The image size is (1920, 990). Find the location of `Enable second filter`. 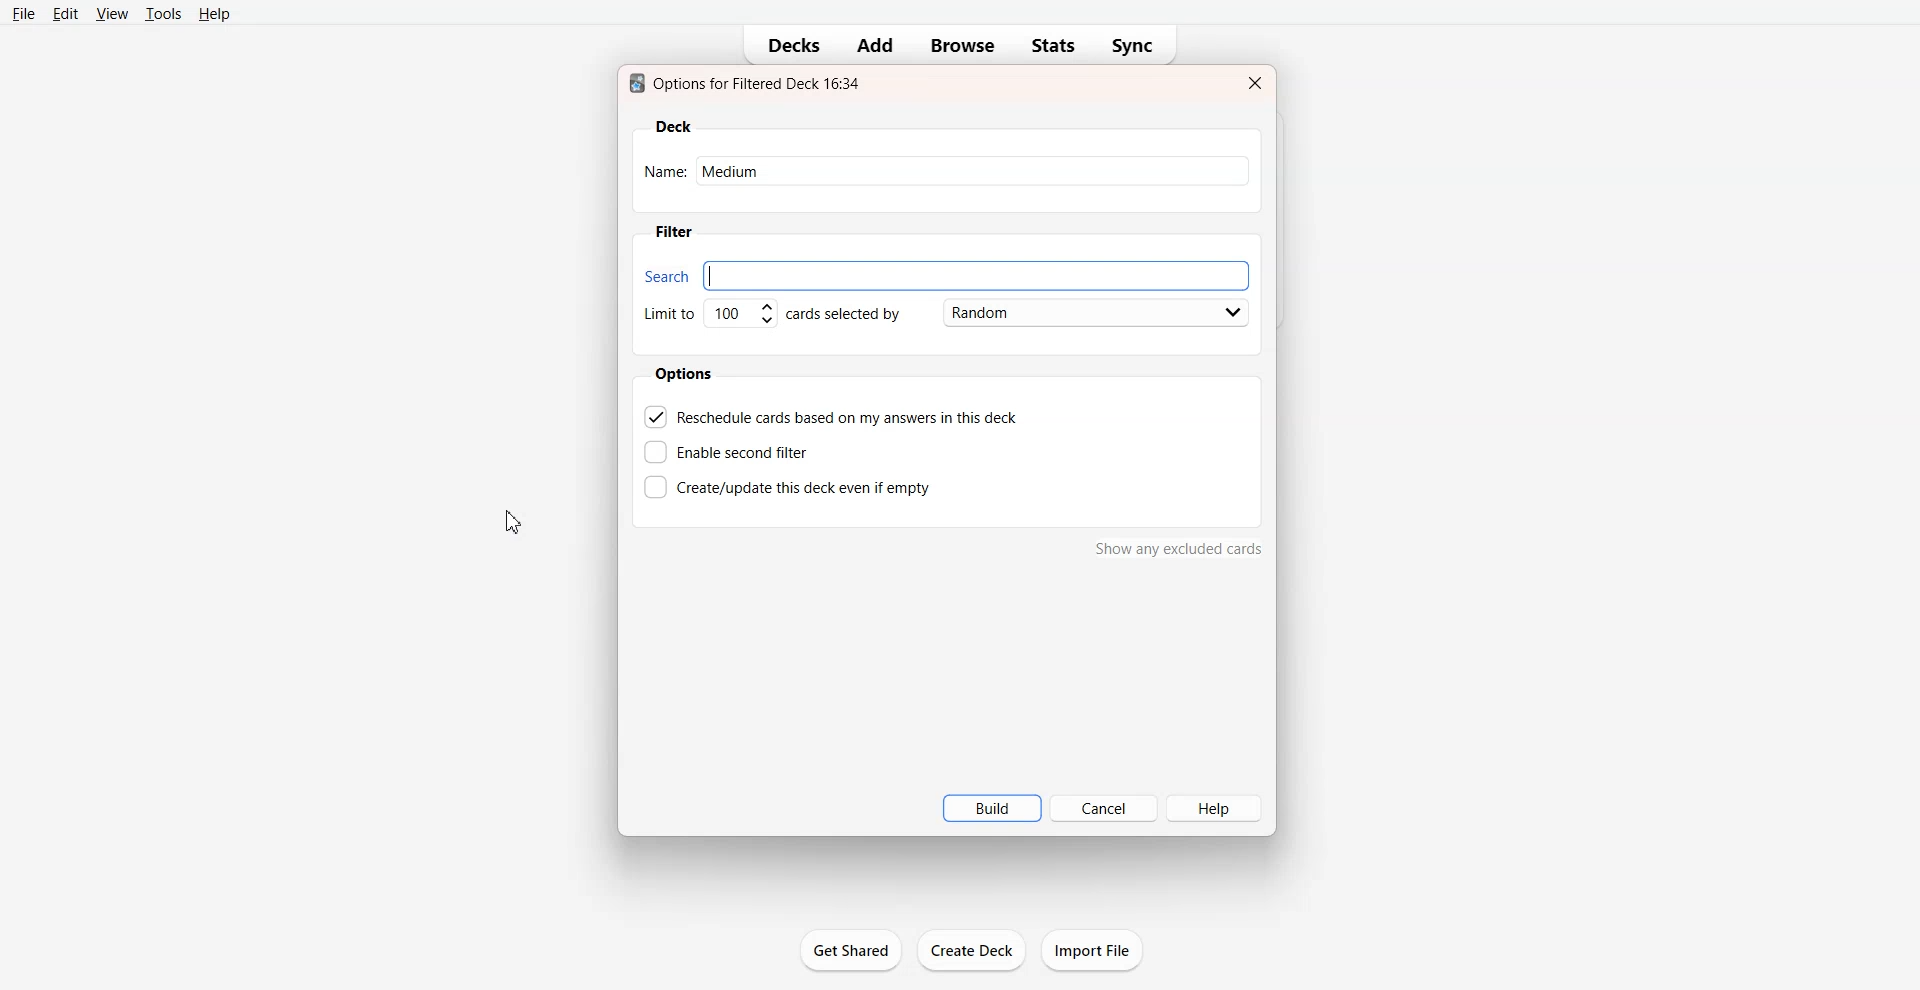

Enable second filter is located at coordinates (733, 452).